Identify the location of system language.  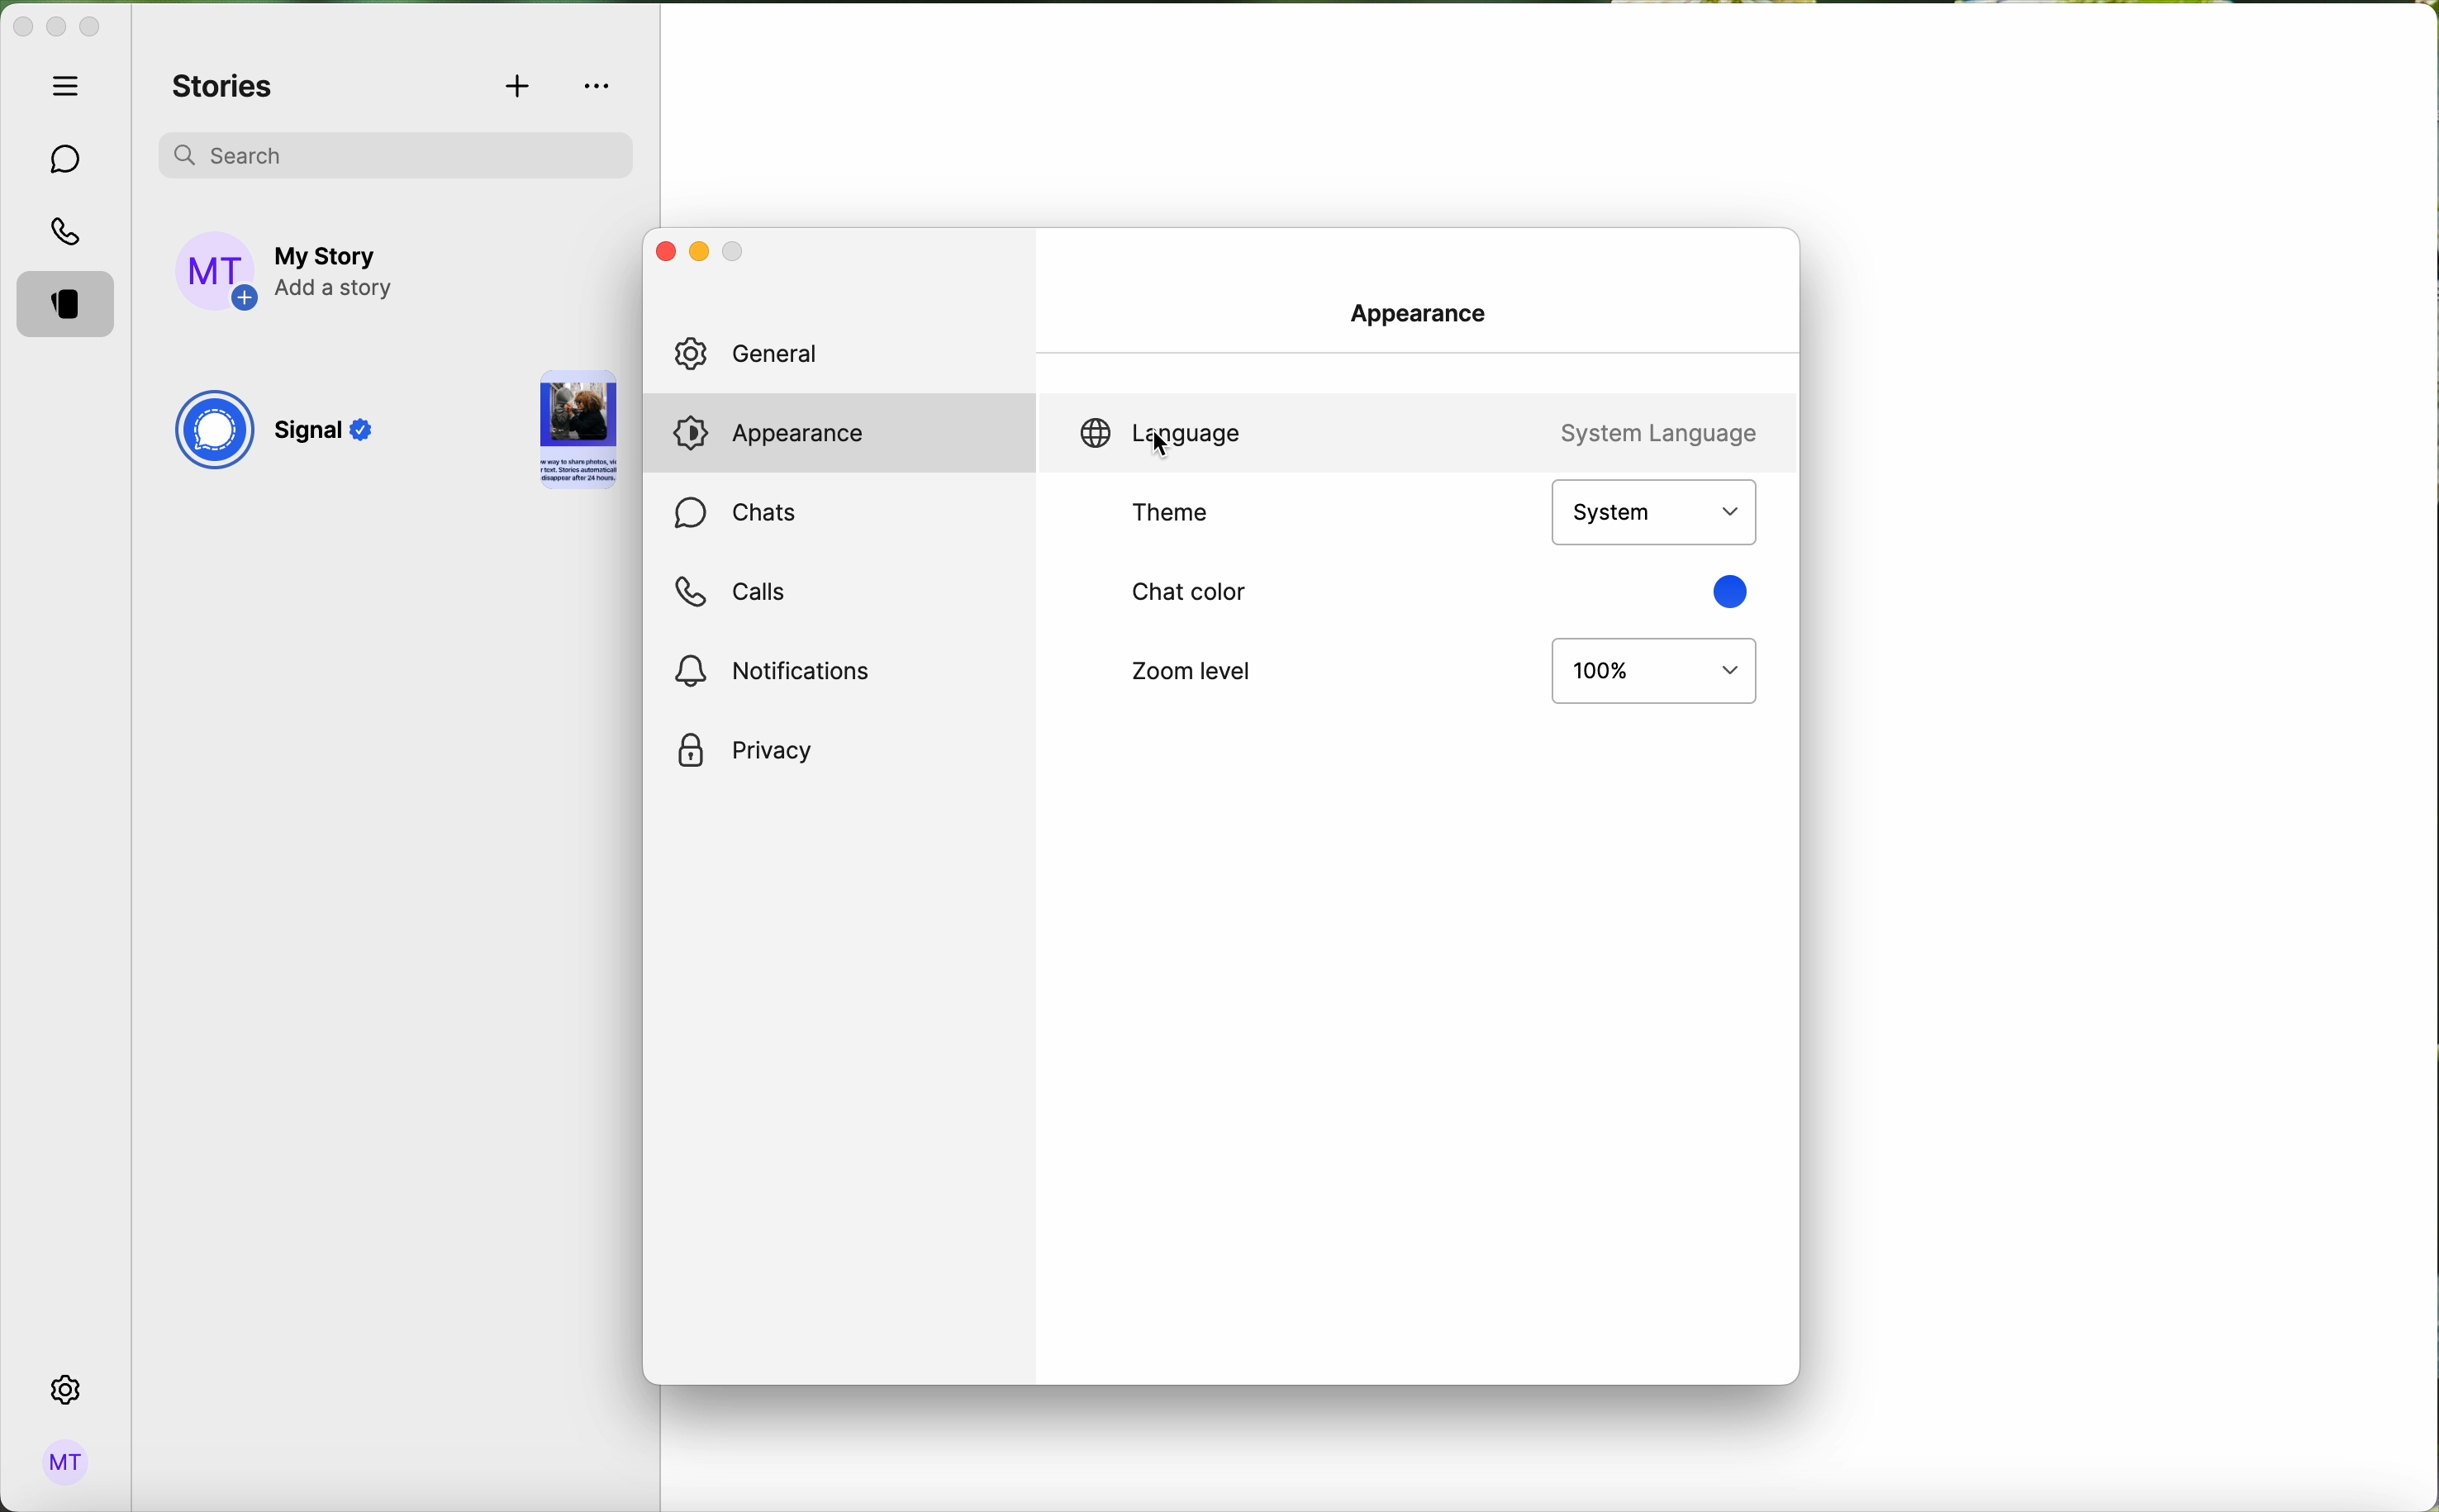
(1654, 431).